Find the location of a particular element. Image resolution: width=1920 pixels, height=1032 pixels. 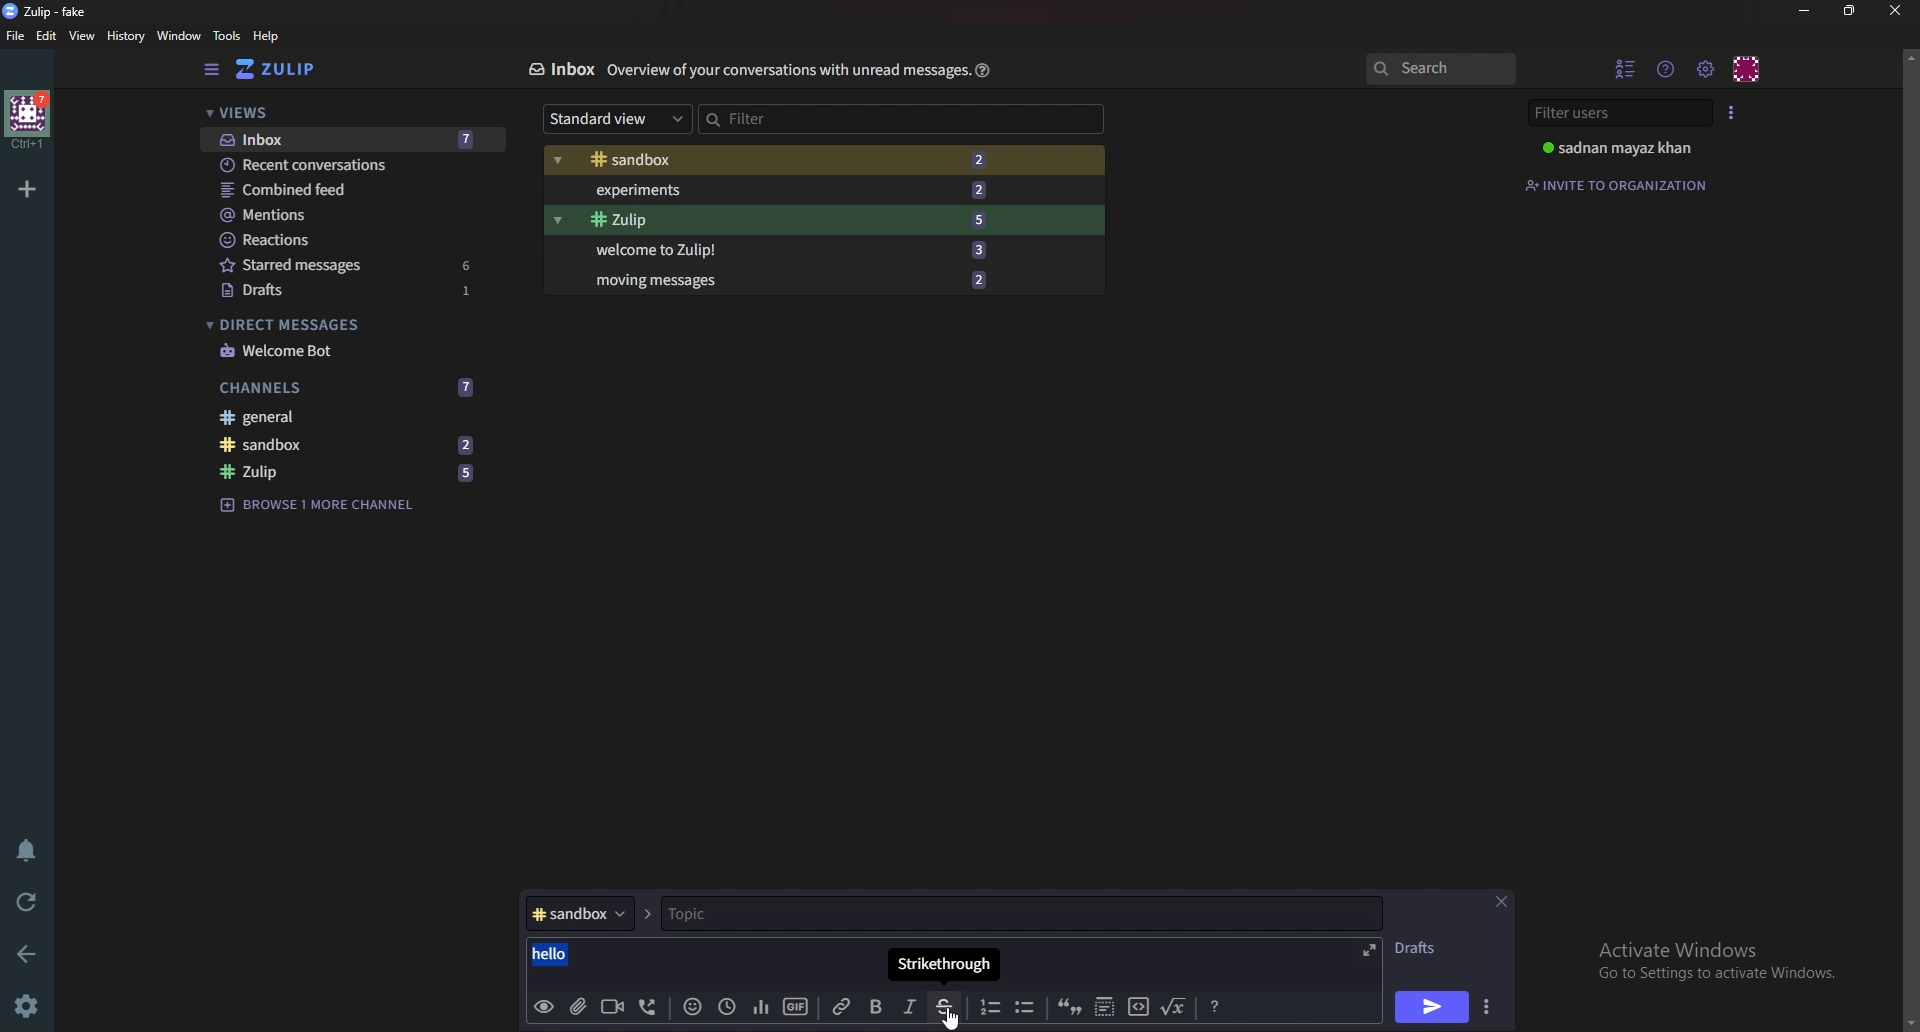

File is located at coordinates (16, 36).